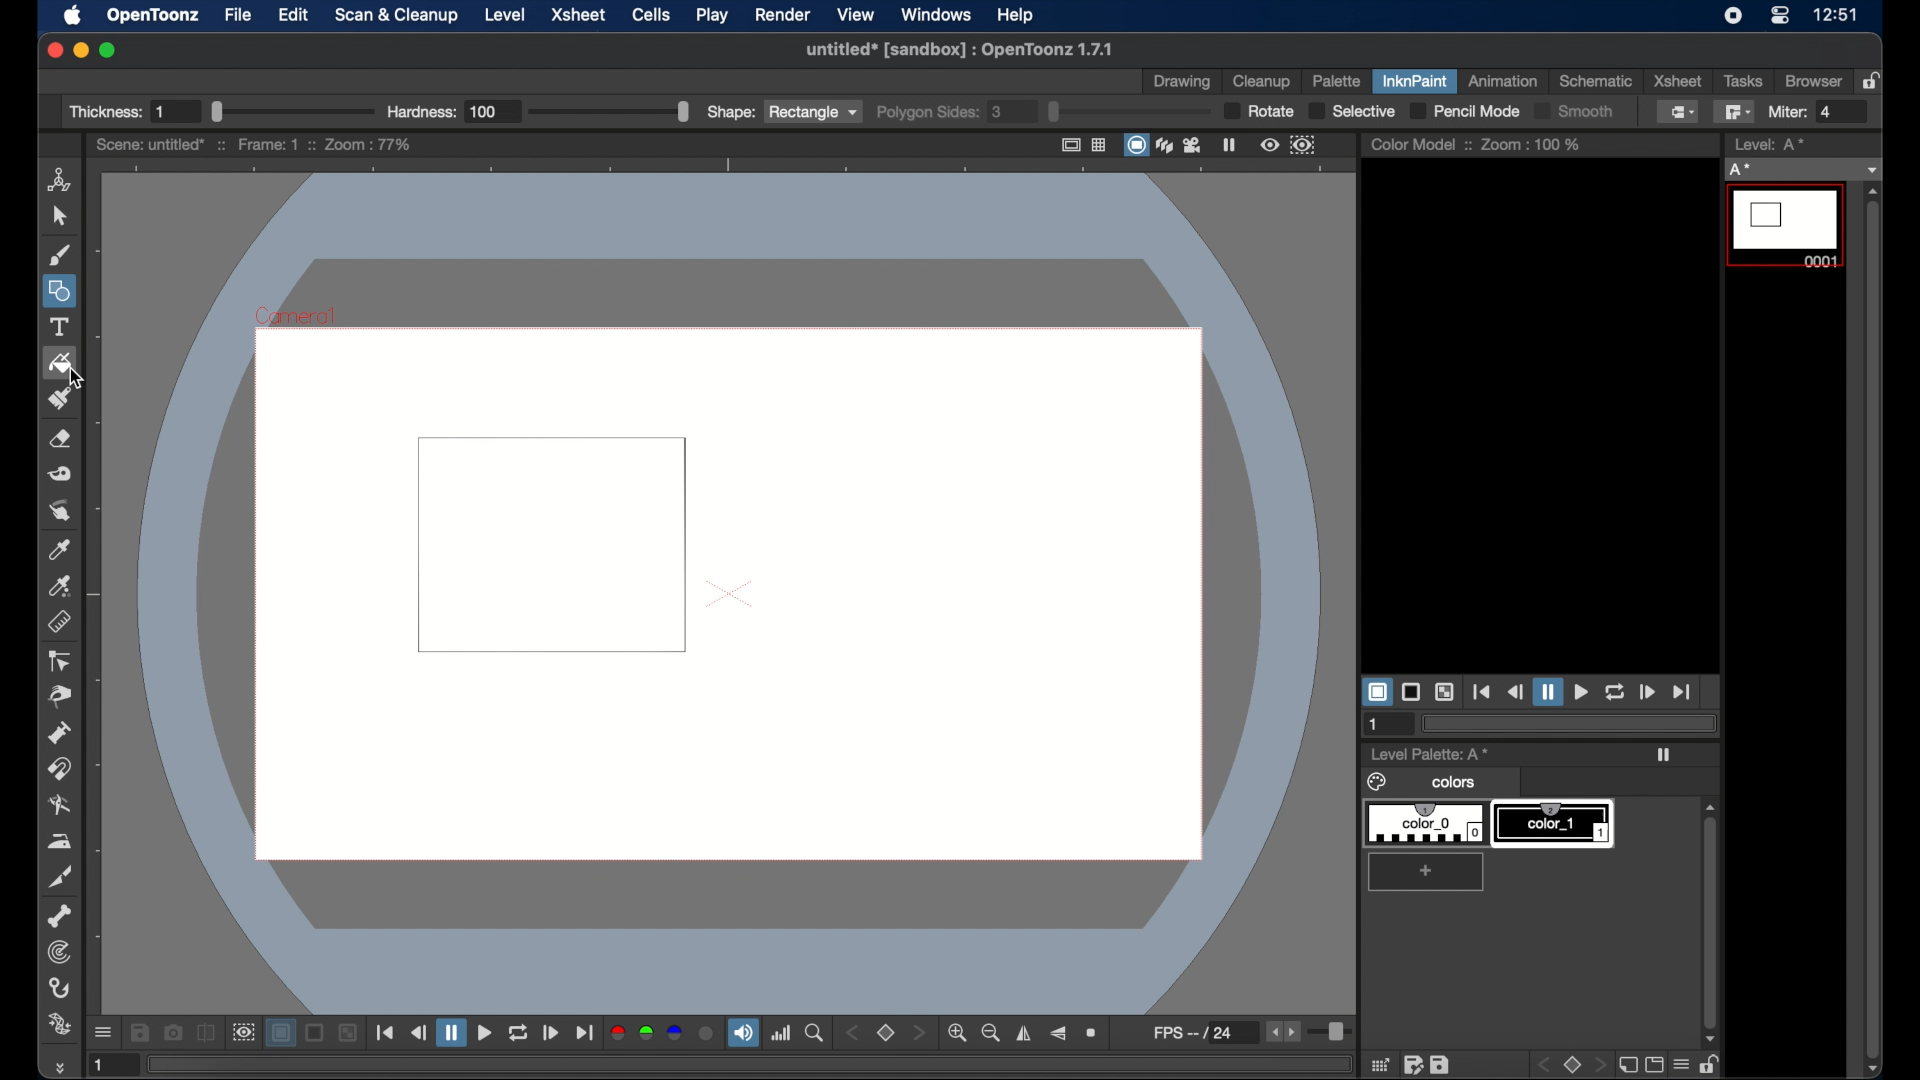  Describe the element at coordinates (59, 661) in the screenshot. I see `ontrol point editor tool` at that location.